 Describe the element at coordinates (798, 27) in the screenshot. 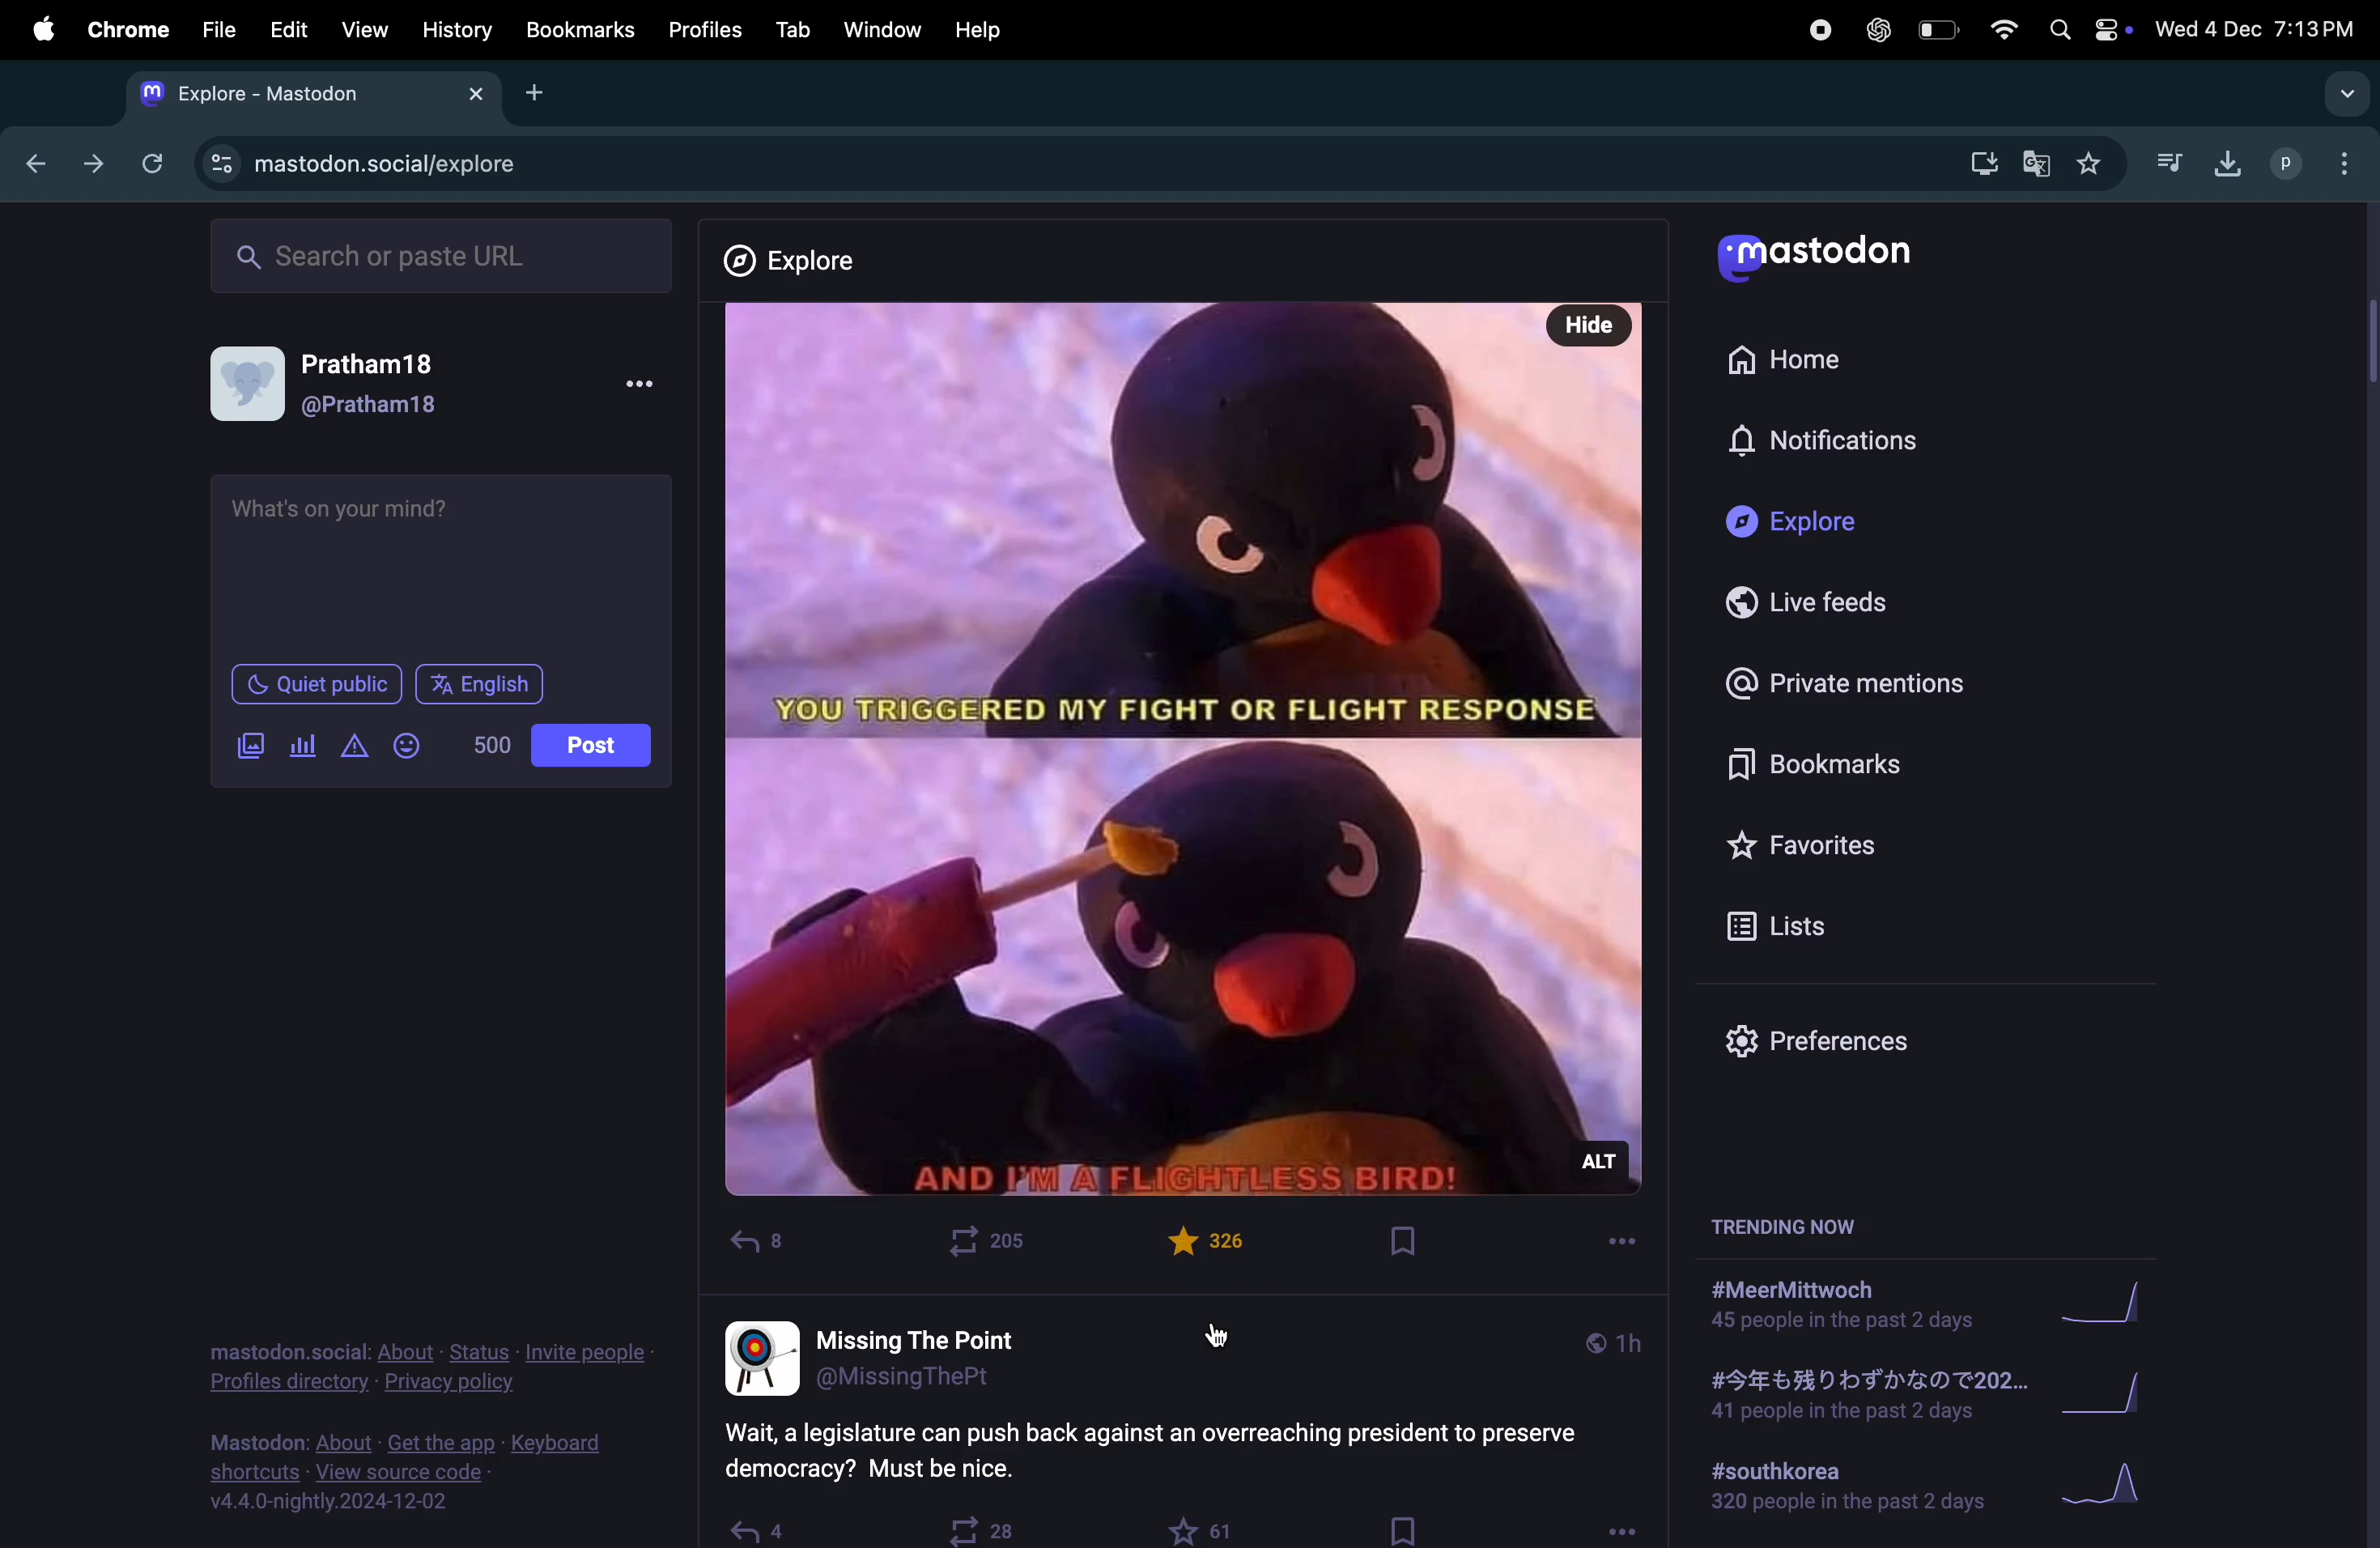

I see `tab` at that location.